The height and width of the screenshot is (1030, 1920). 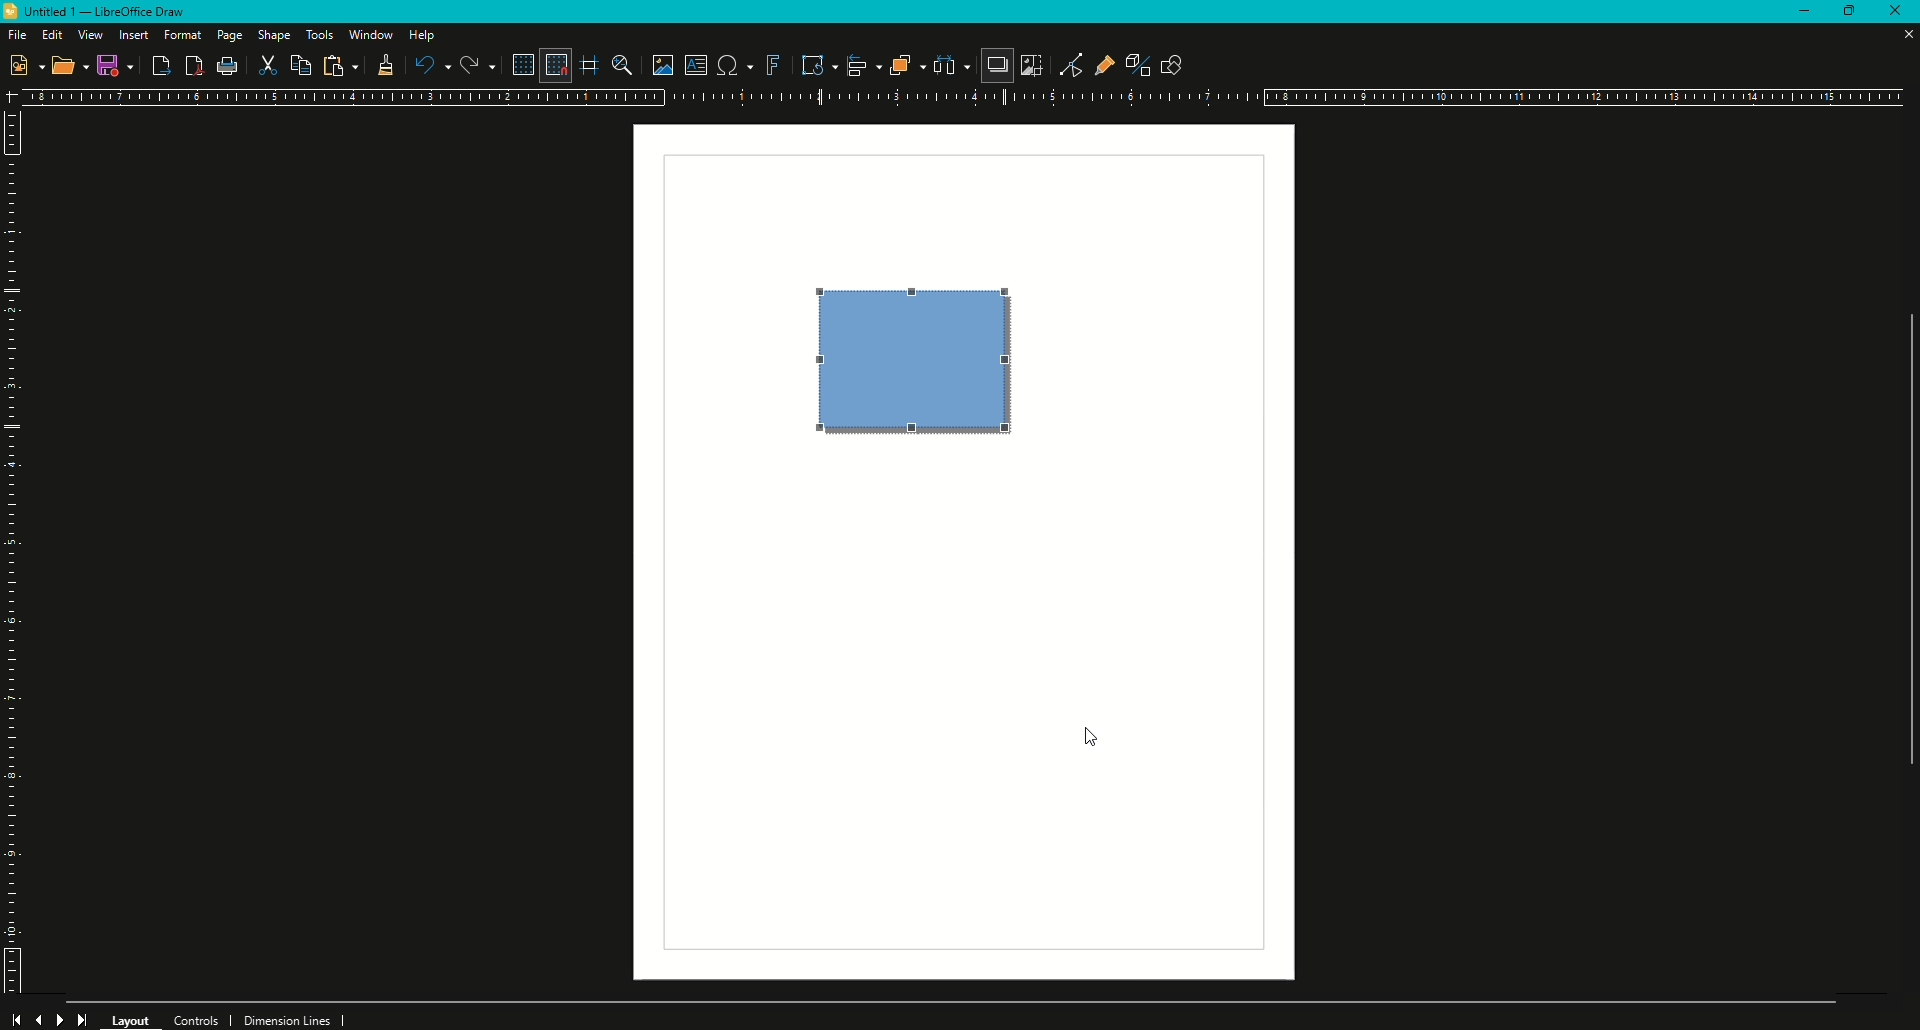 I want to click on Controls, so click(x=202, y=1018).